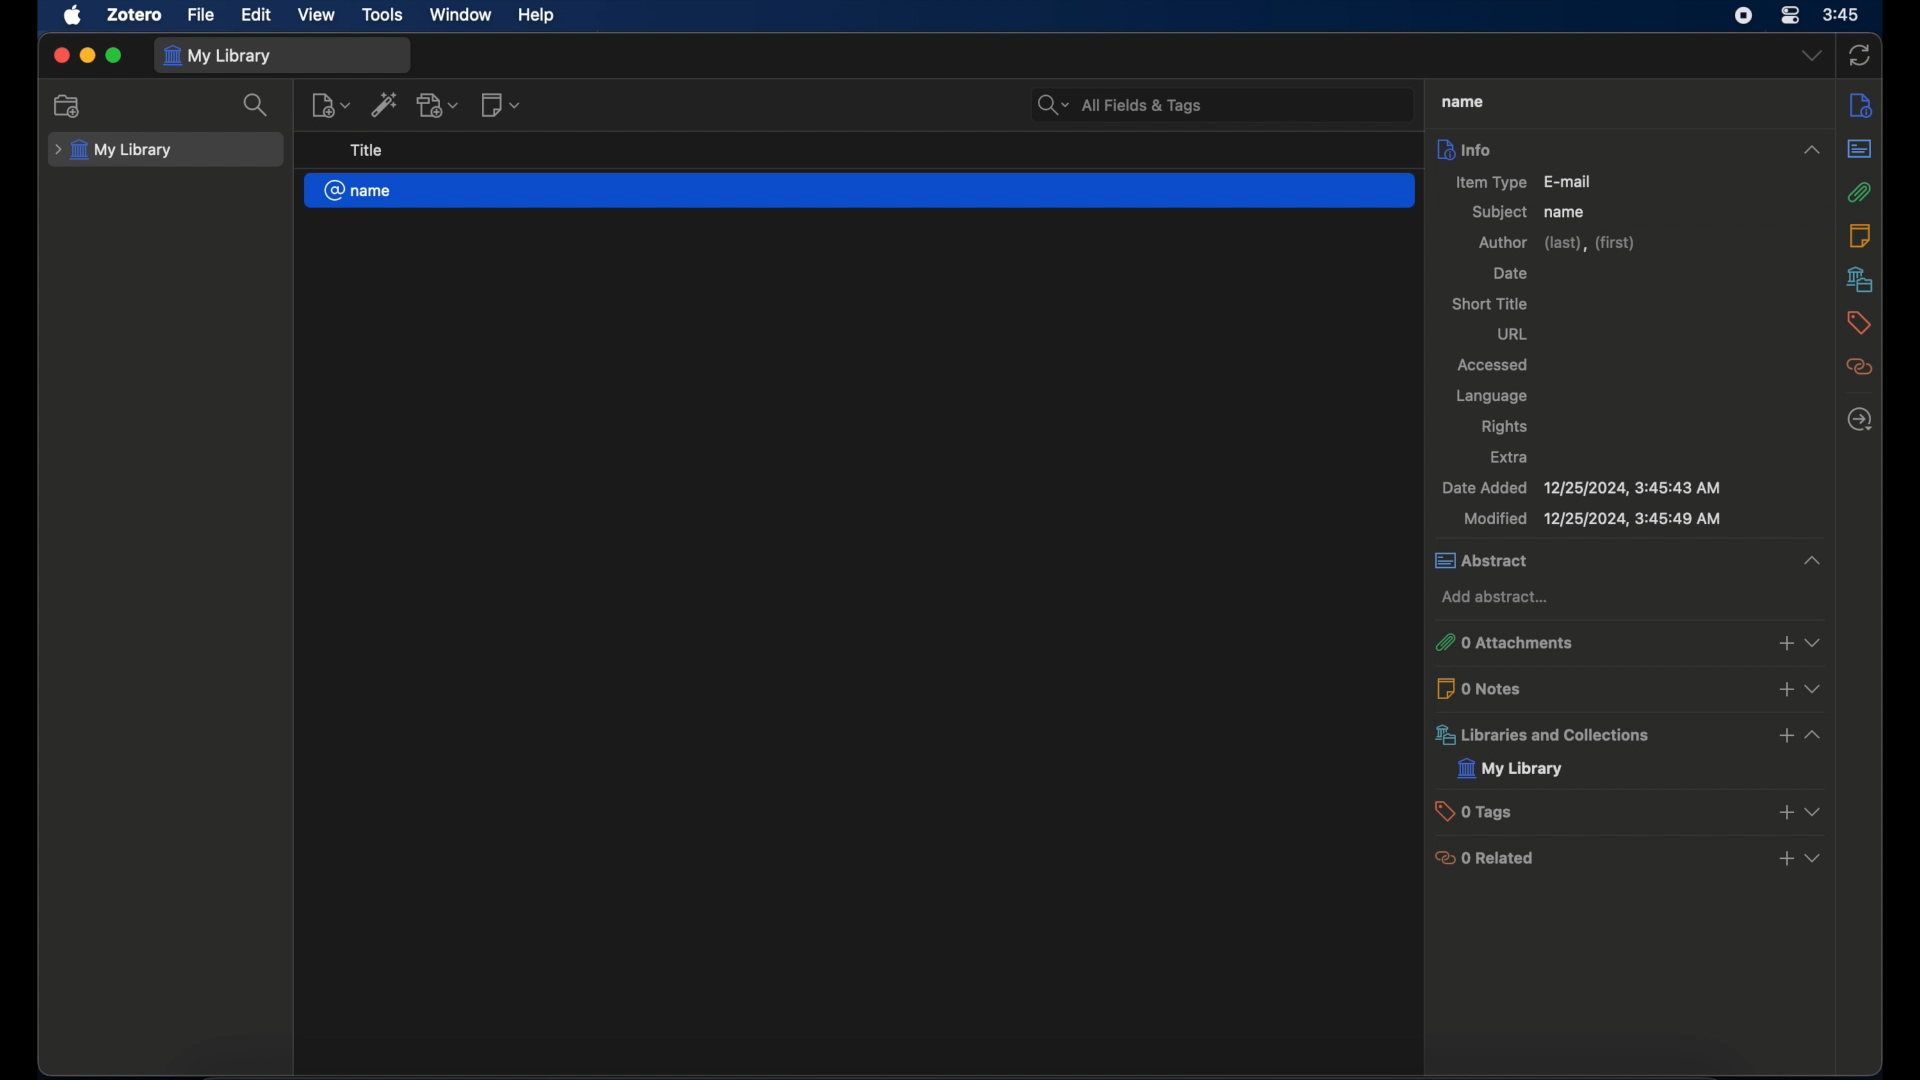 The height and width of the screenshot is (1080, 1920). What do you see at coordinates (60, 55) in the screenshot?
I see `close` at bounding box center [60, 55].